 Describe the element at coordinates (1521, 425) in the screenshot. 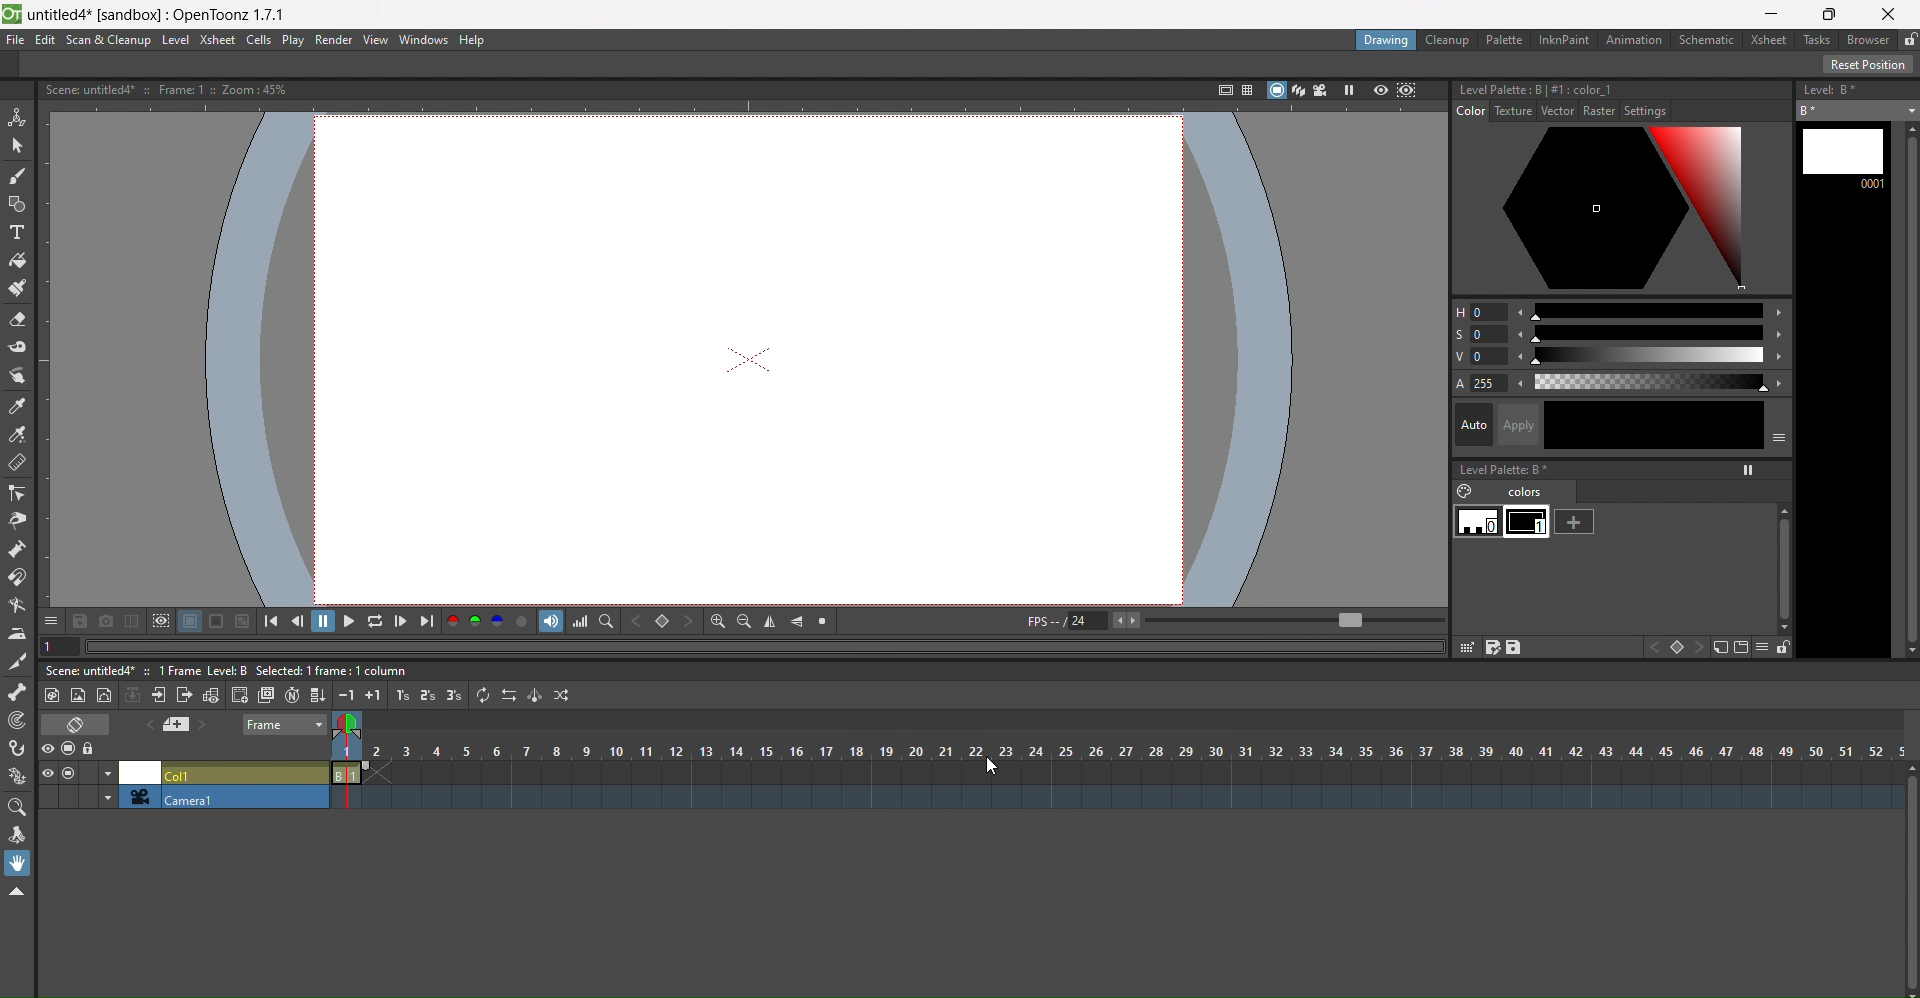

I see `apply` at that location.